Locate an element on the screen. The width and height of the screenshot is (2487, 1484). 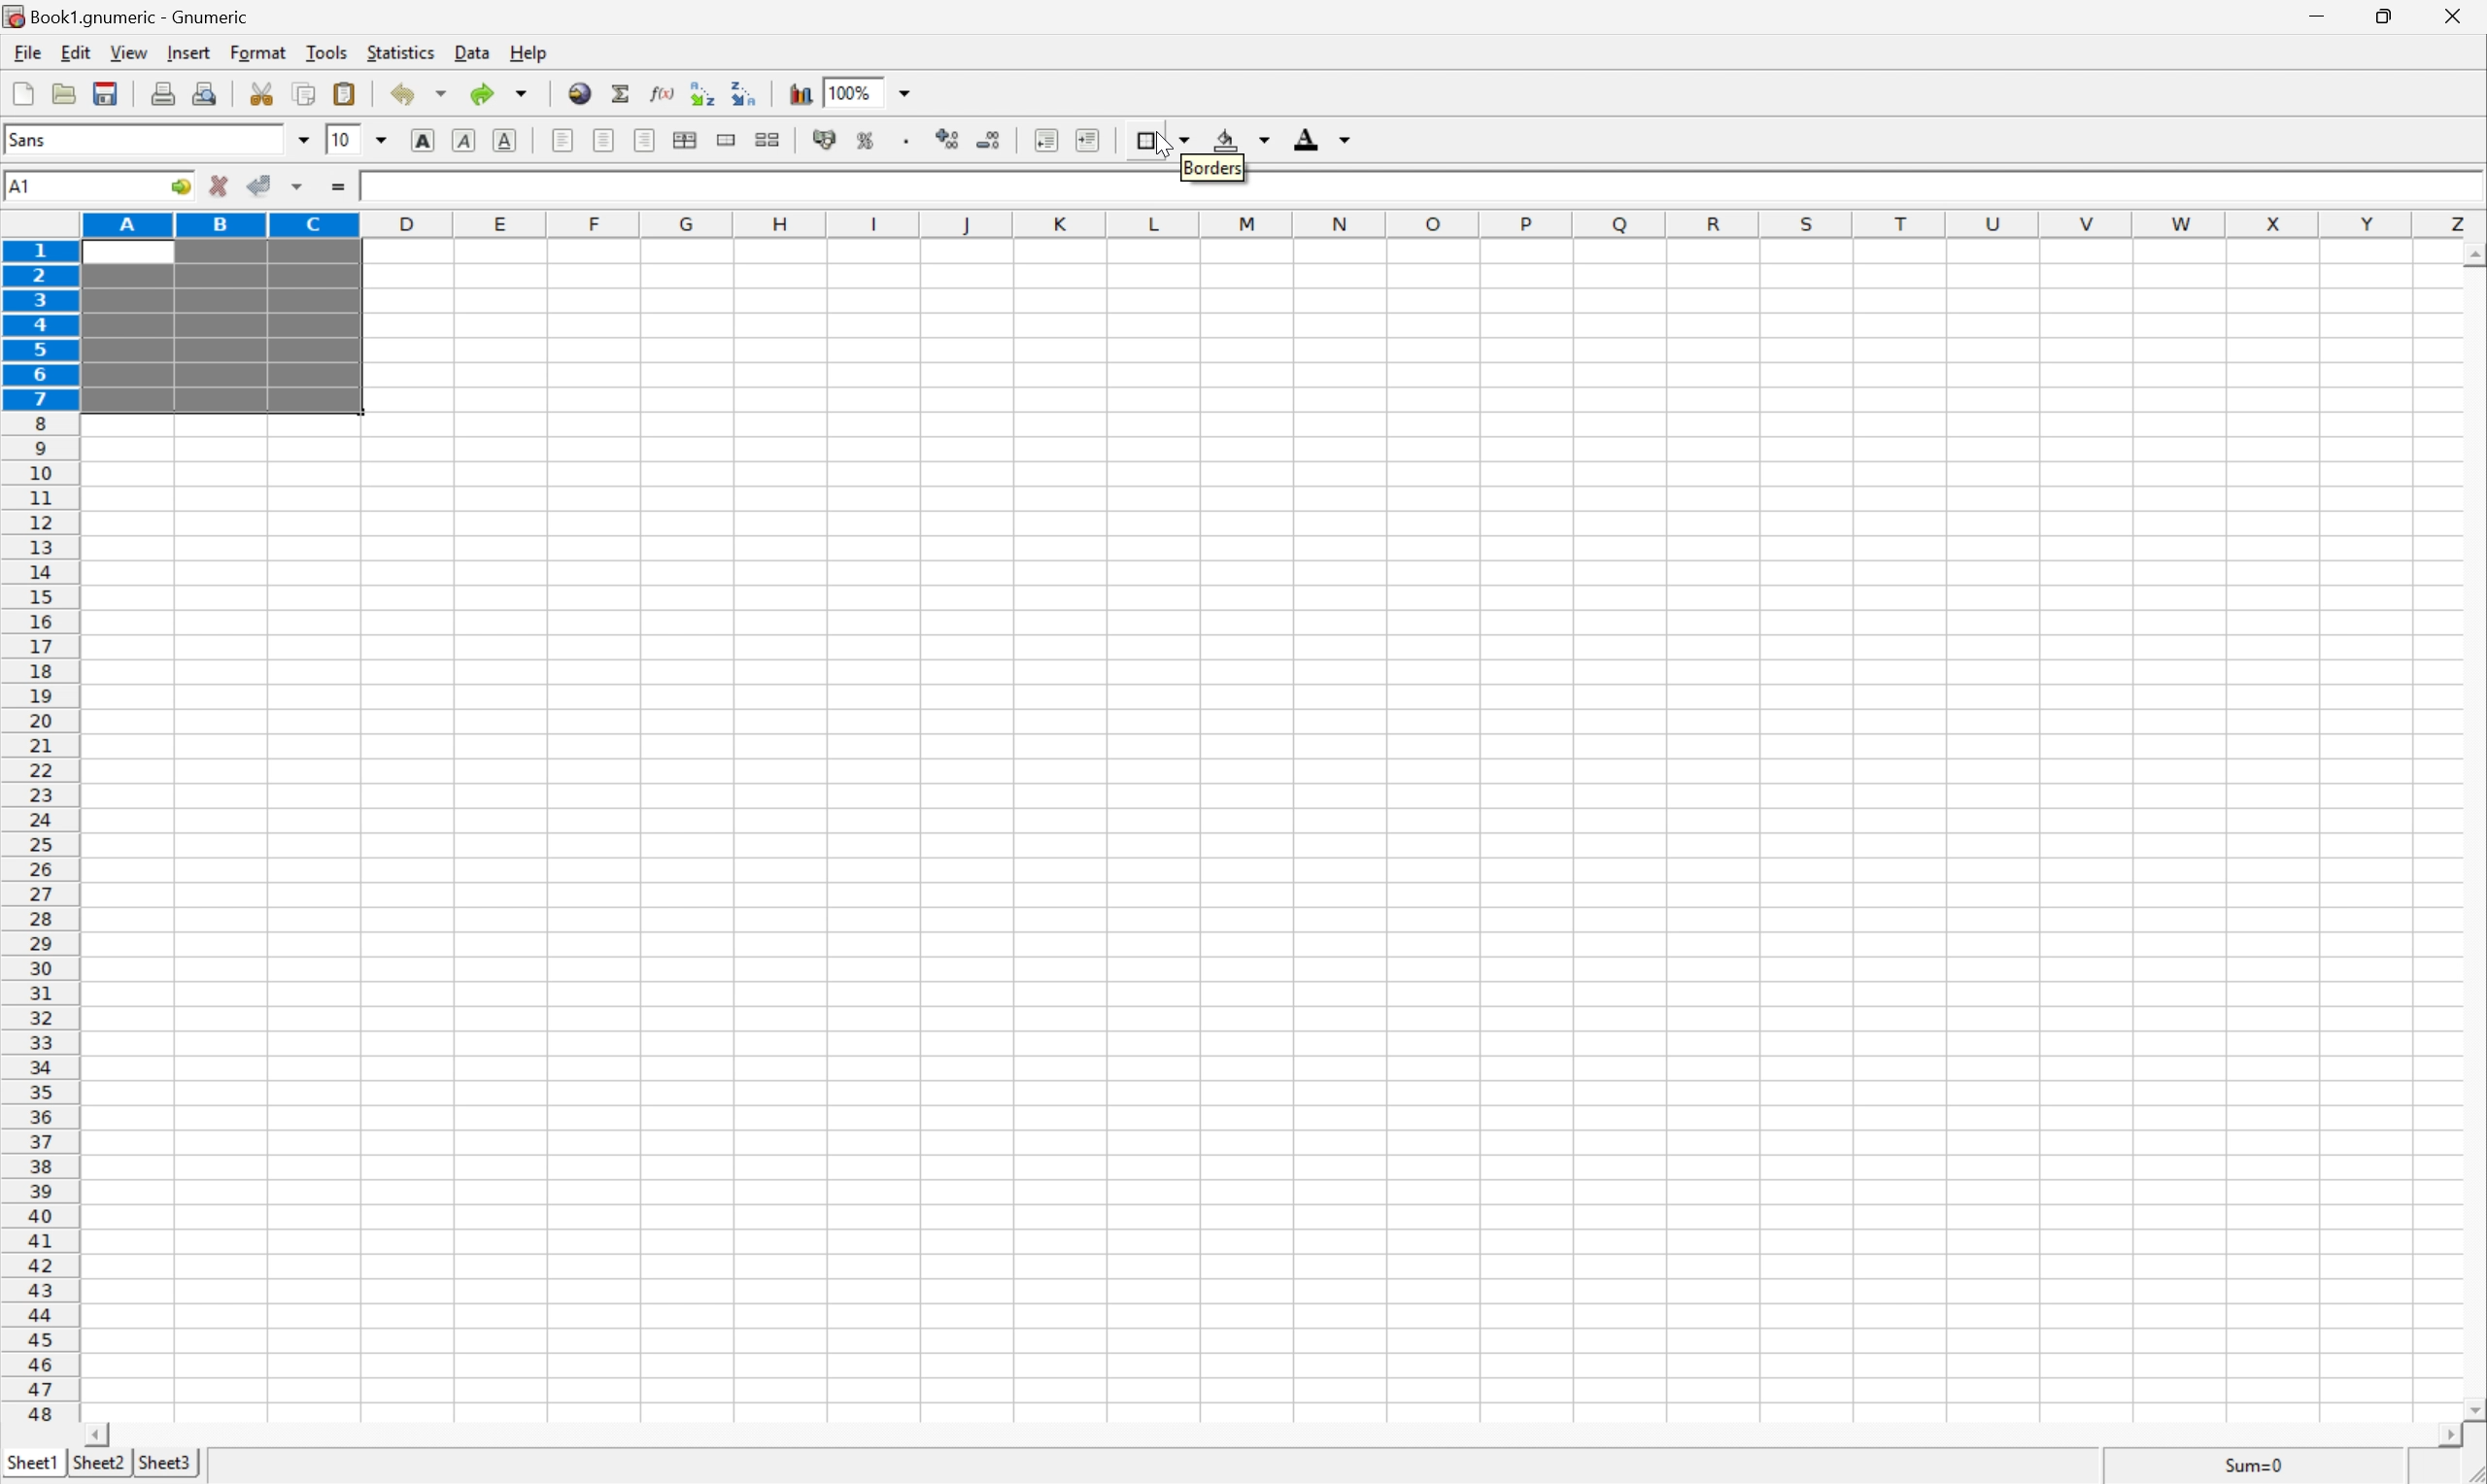
insert chart is located at coordinates (798, 91).